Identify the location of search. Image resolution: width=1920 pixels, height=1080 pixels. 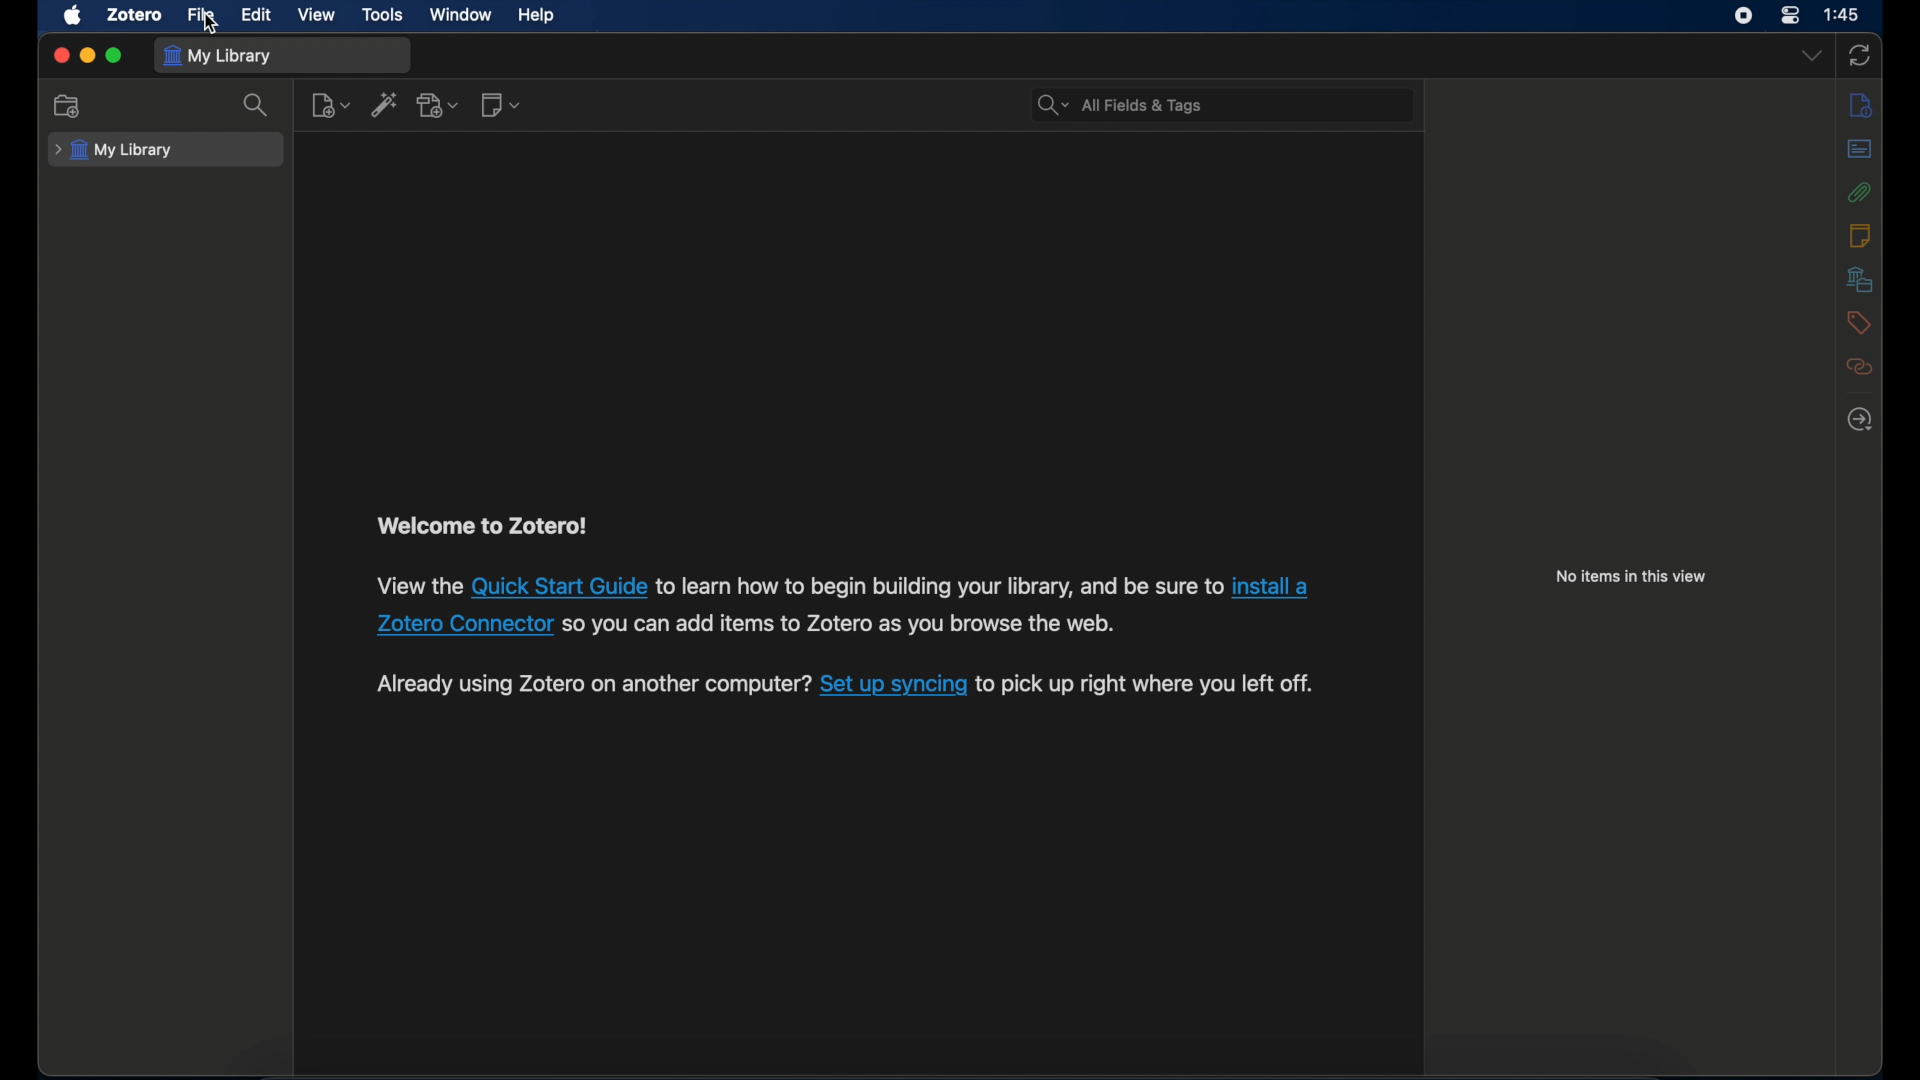
(257, 104).